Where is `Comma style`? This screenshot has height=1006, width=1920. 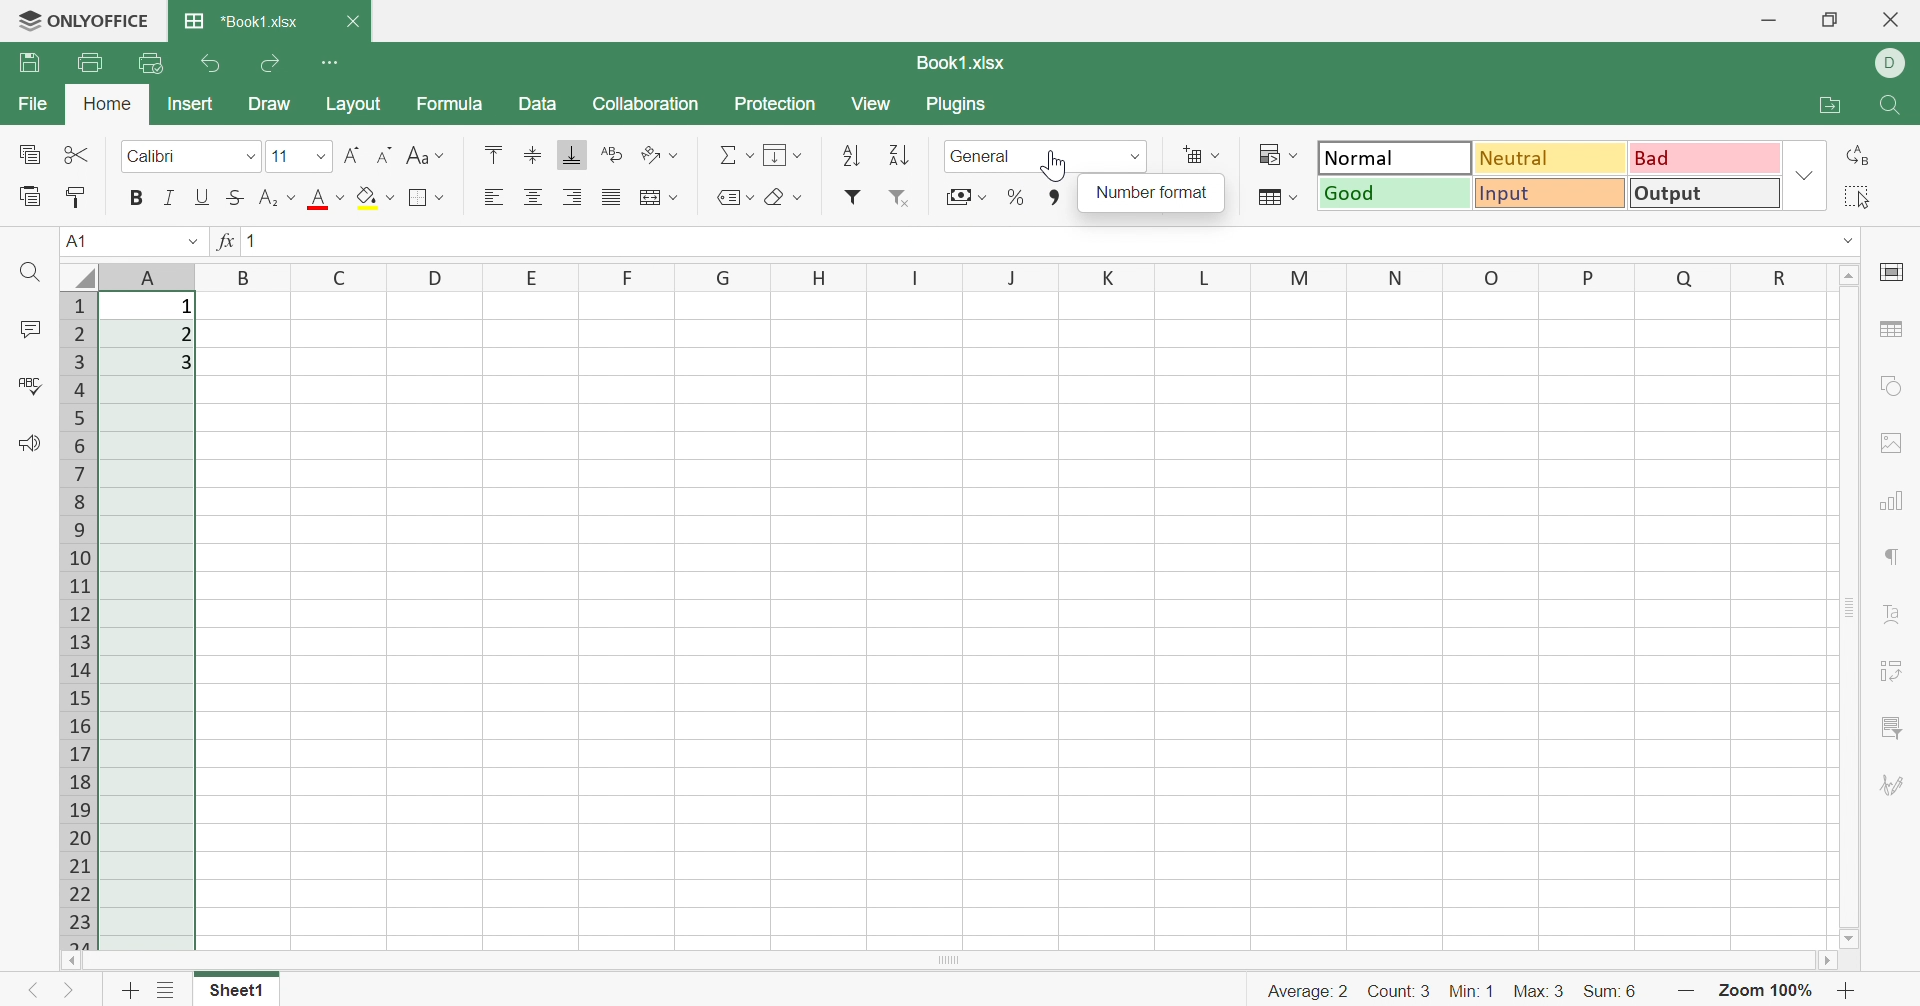 Comma style is located at coordinates (1053, 198).